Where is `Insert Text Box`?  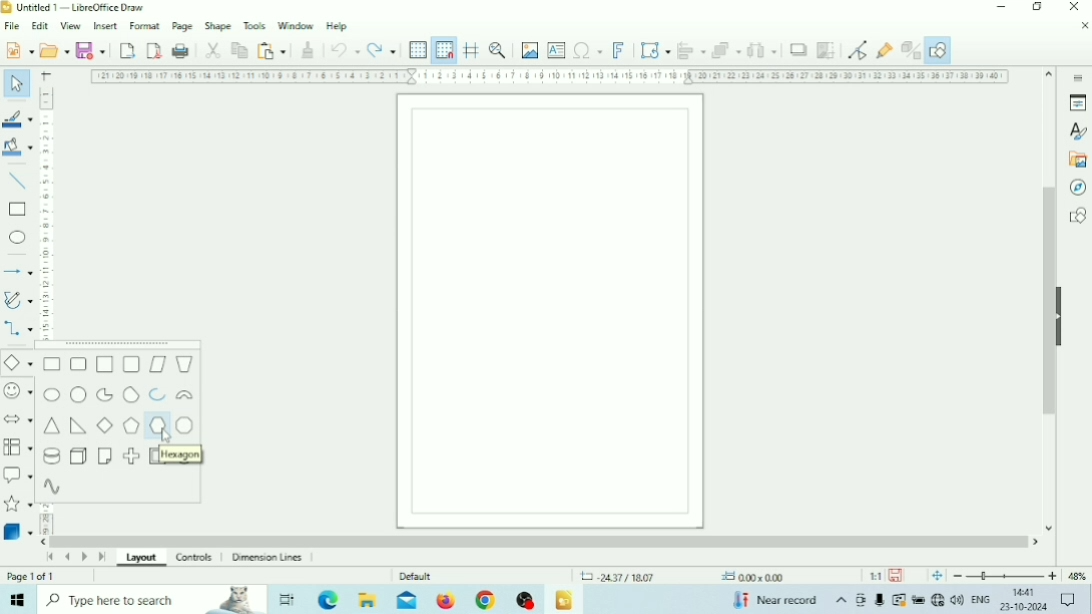 Insert Text Box is located at coordinates (557, 49).